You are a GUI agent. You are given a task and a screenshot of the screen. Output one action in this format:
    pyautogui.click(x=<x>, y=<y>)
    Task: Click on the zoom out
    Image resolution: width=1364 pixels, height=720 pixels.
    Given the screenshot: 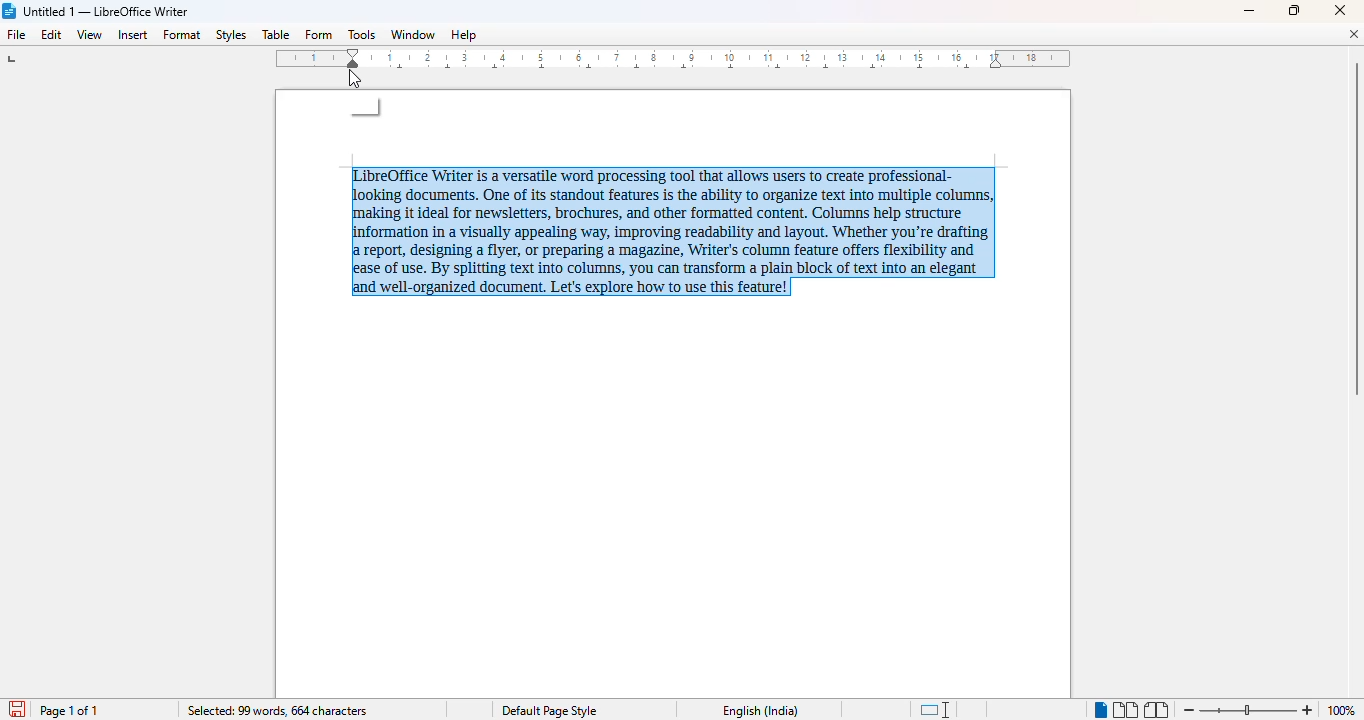 What is the action you would take?
    pyautogui.click(x=1190, y=710)
    